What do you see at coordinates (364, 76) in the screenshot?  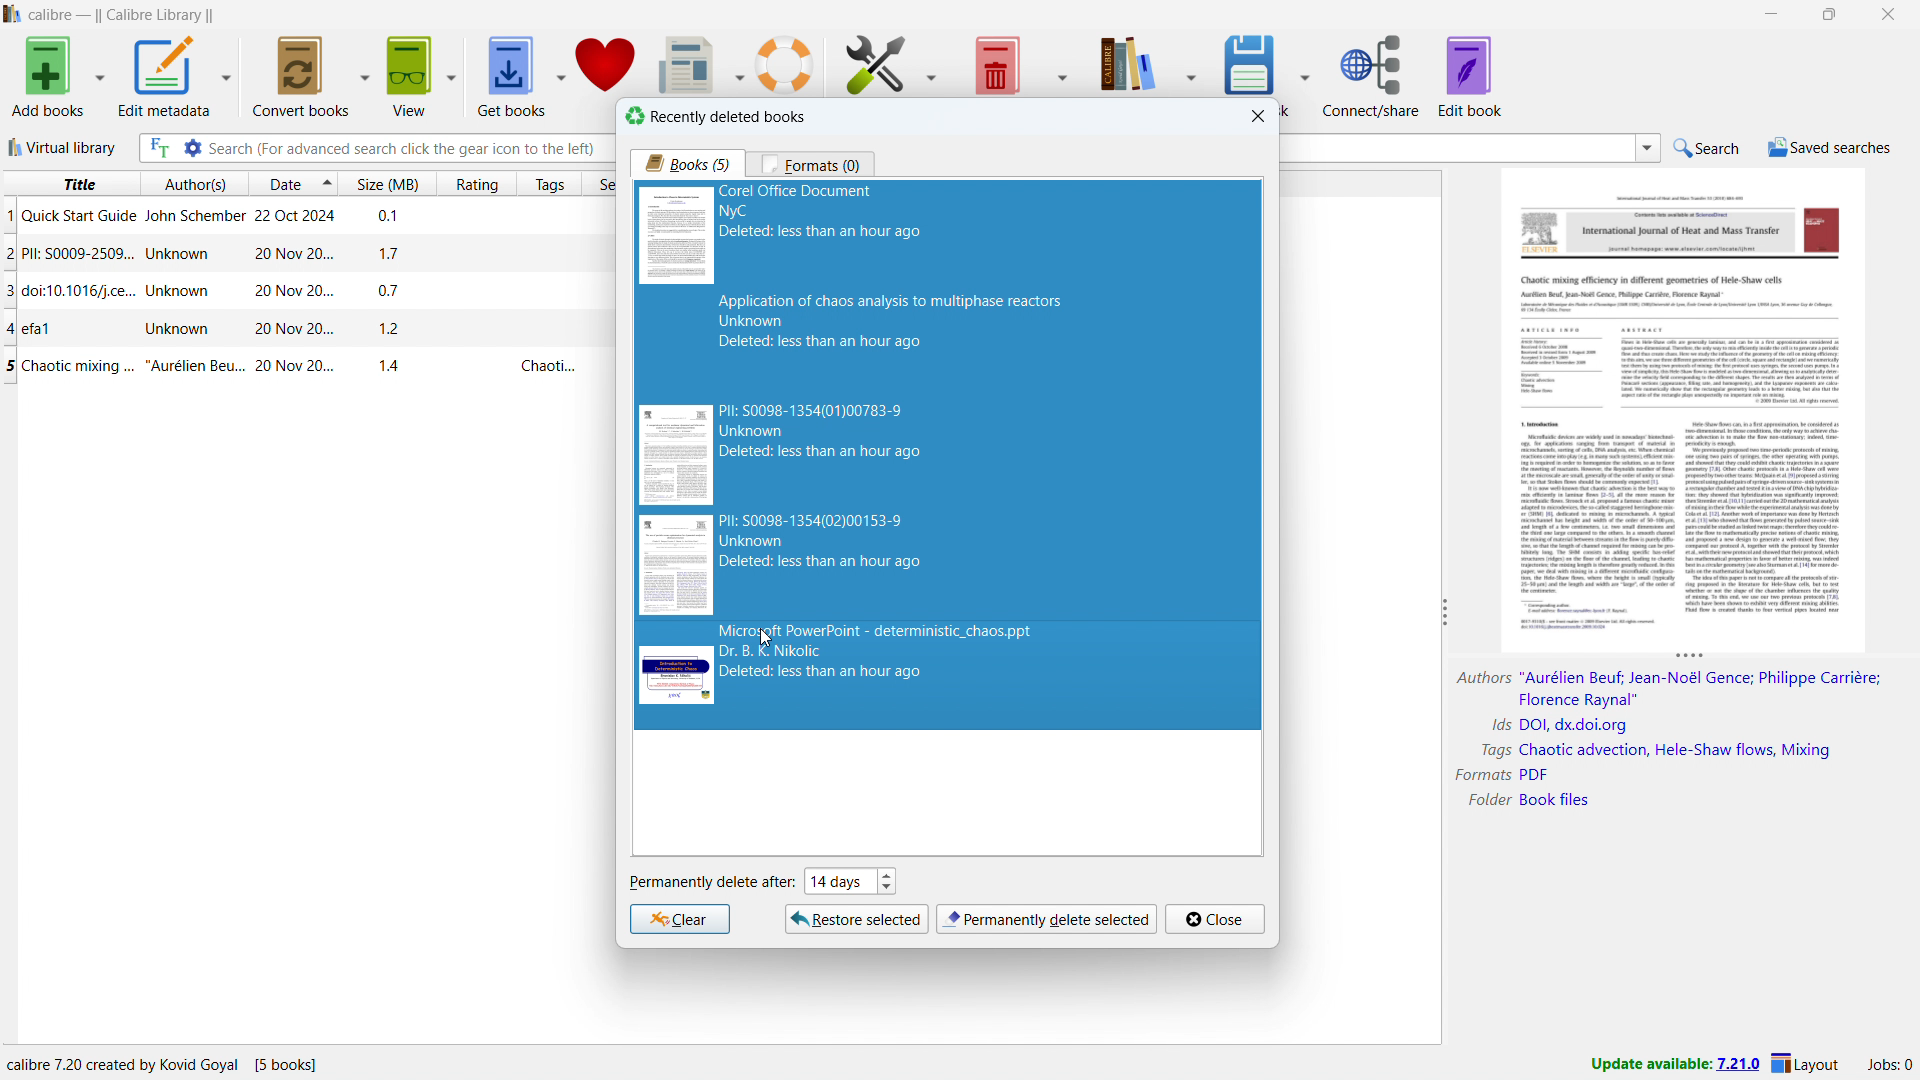 I see `convert books options` at bounding box center [364, 76].